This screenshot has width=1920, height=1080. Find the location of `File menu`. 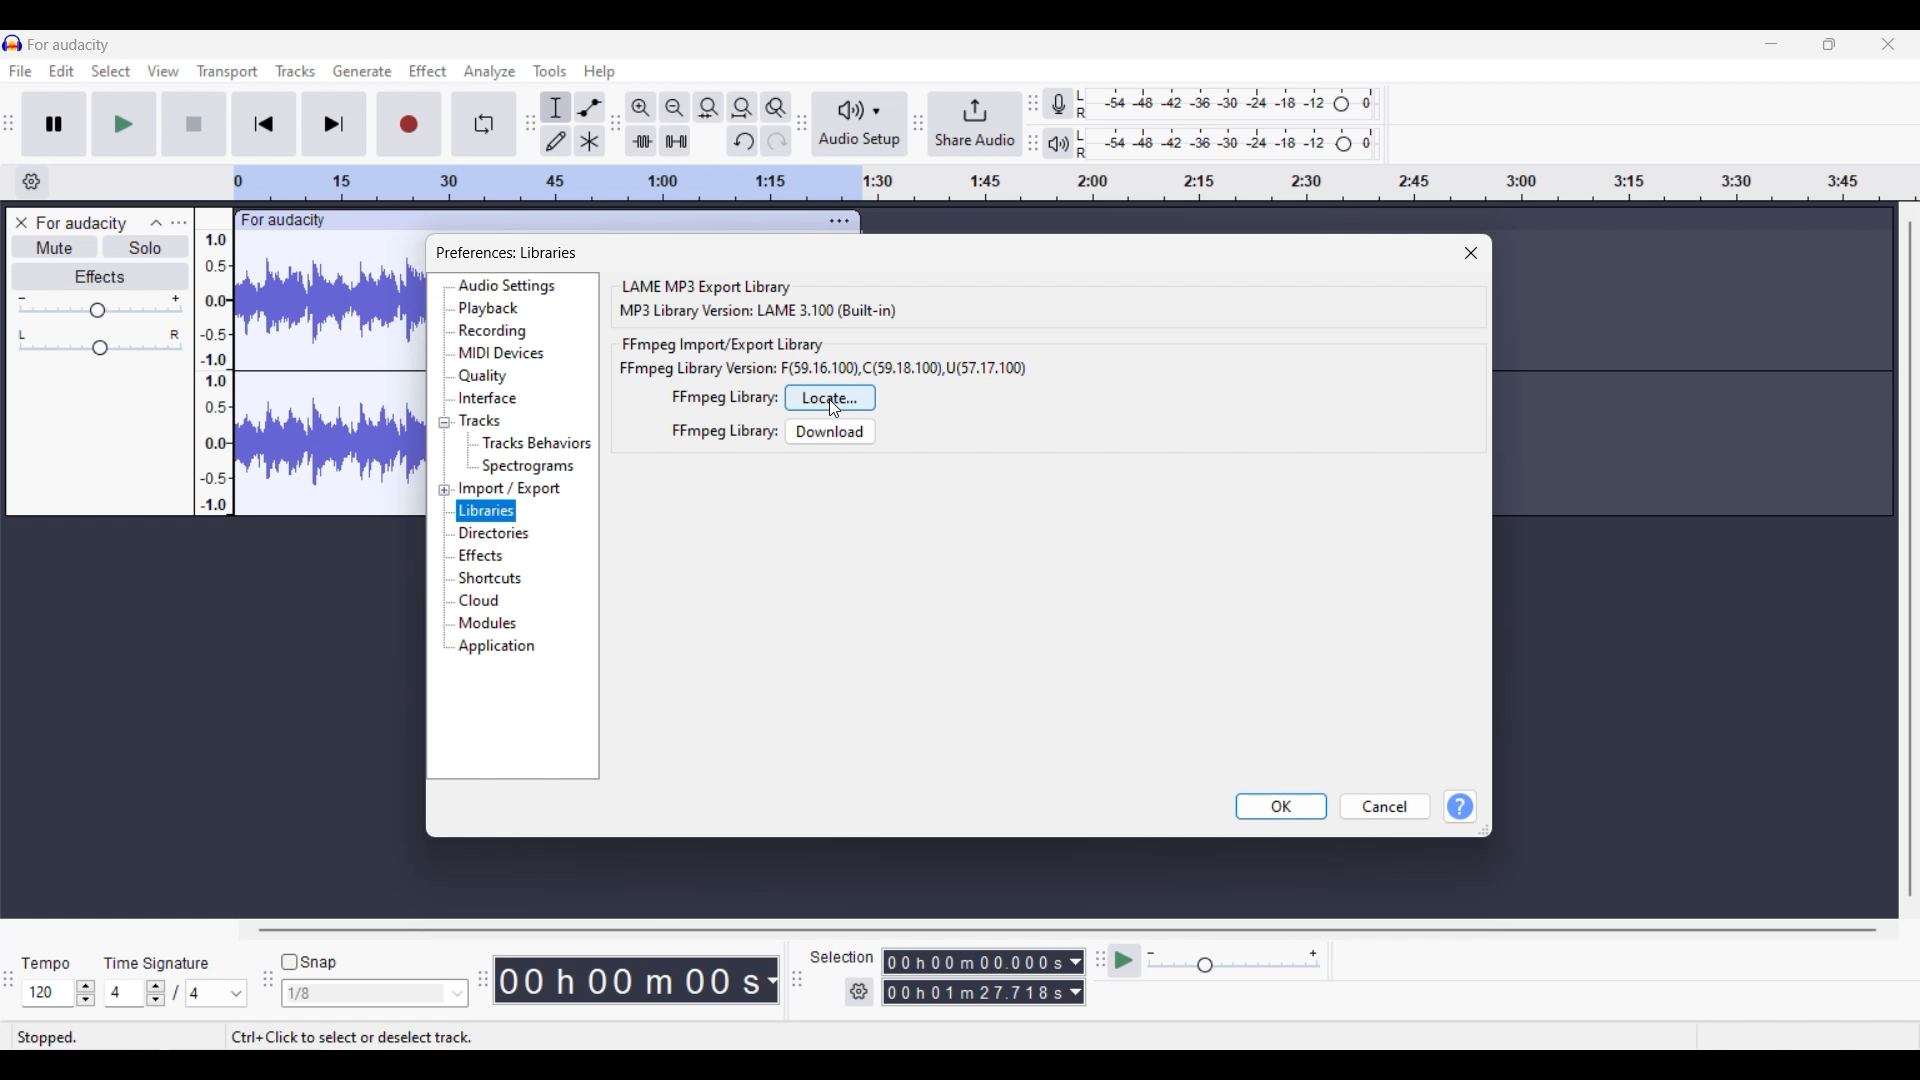

File menu is located at coordinates (20, 71).